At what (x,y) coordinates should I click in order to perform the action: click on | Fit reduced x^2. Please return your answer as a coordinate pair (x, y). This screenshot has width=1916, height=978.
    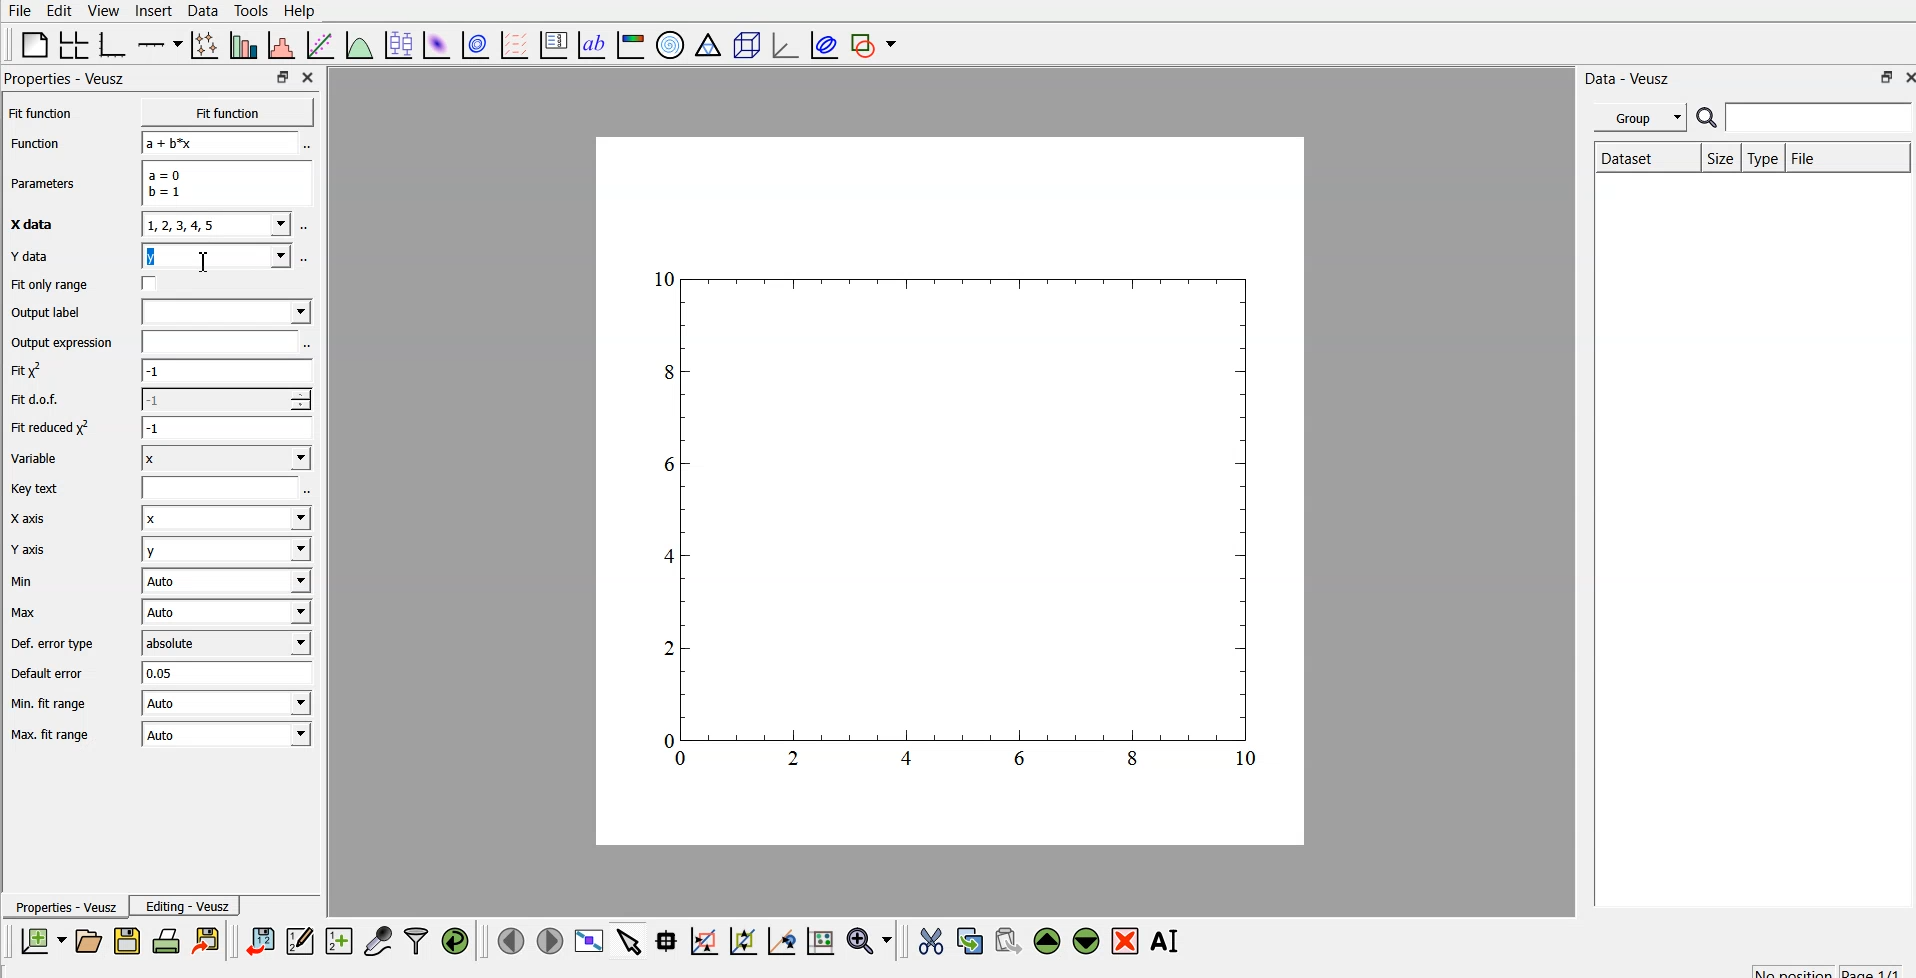
    Looking at the image, I should click on (49, 427).